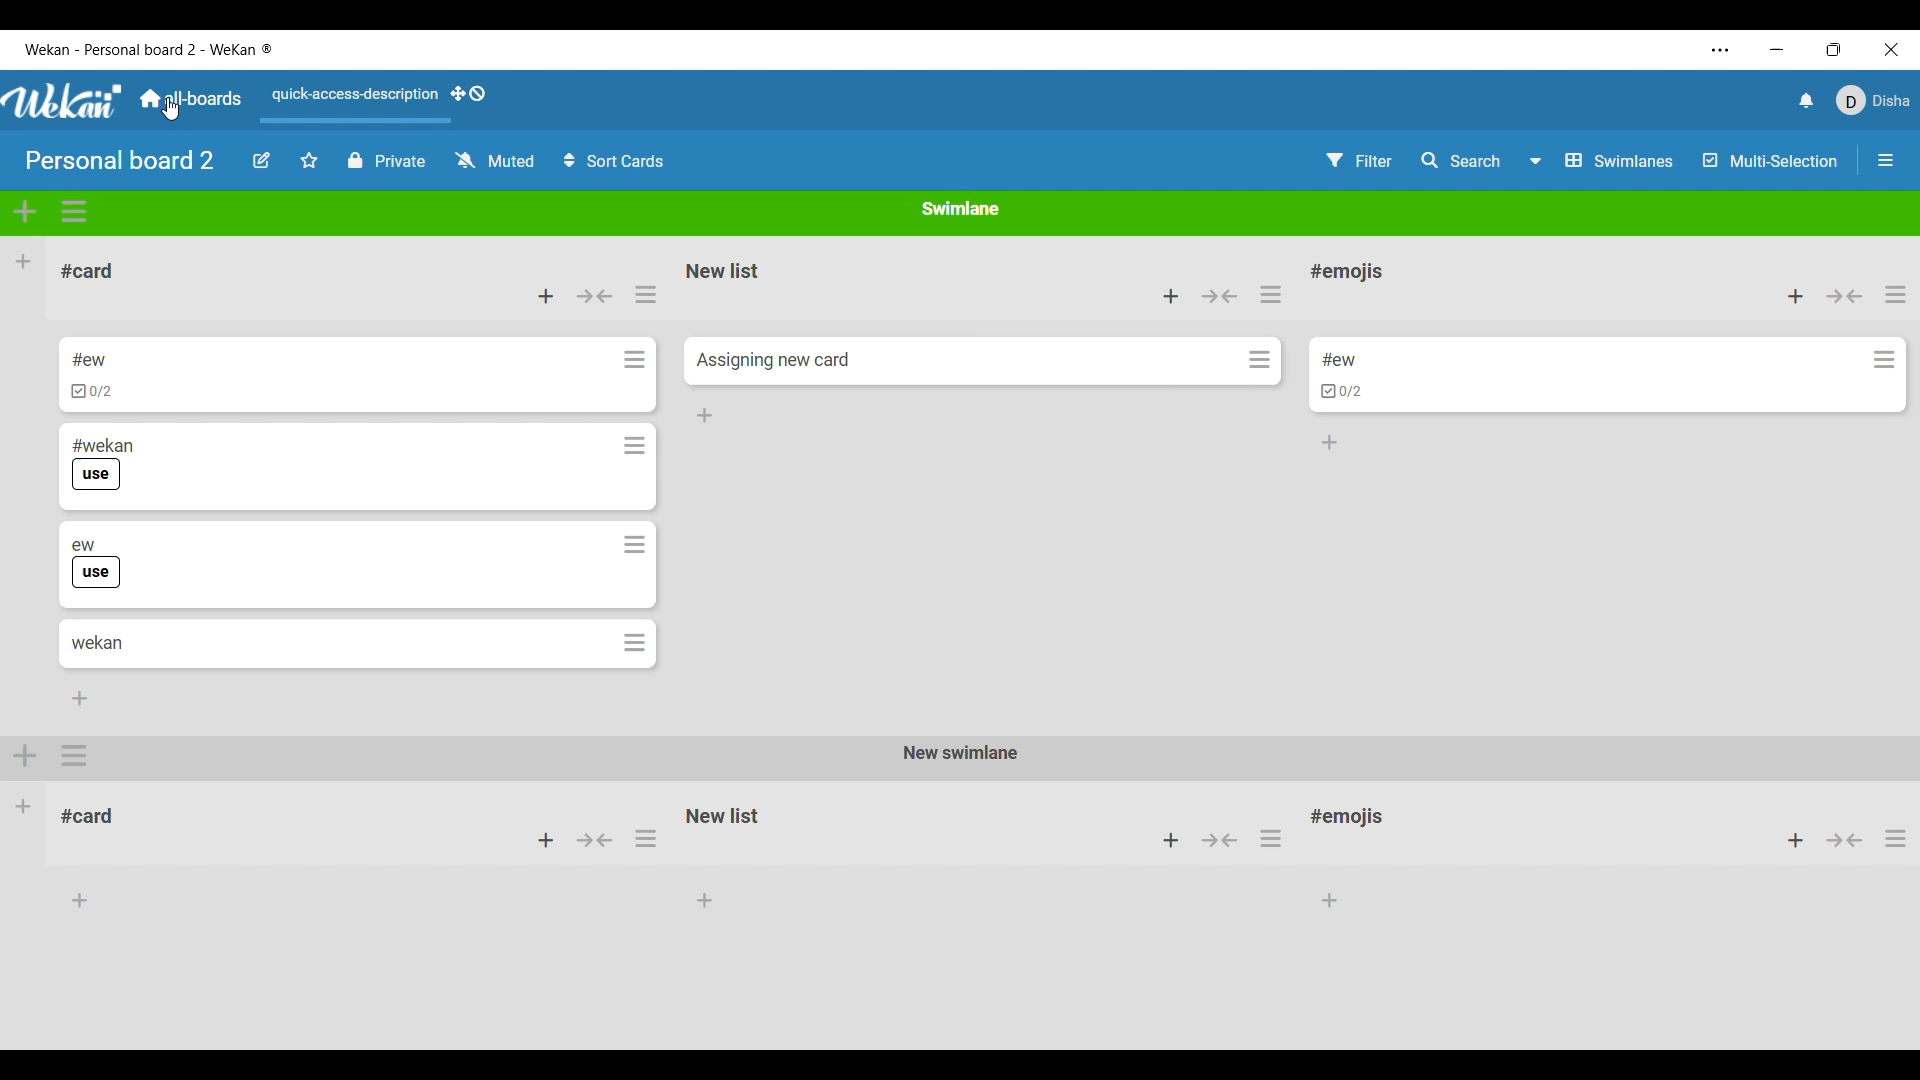 The height and width of the screenshot is (1080, 1920). Describe the element at coordinates (613, 160) in the screenshot. I see `Sort cards` at that location.